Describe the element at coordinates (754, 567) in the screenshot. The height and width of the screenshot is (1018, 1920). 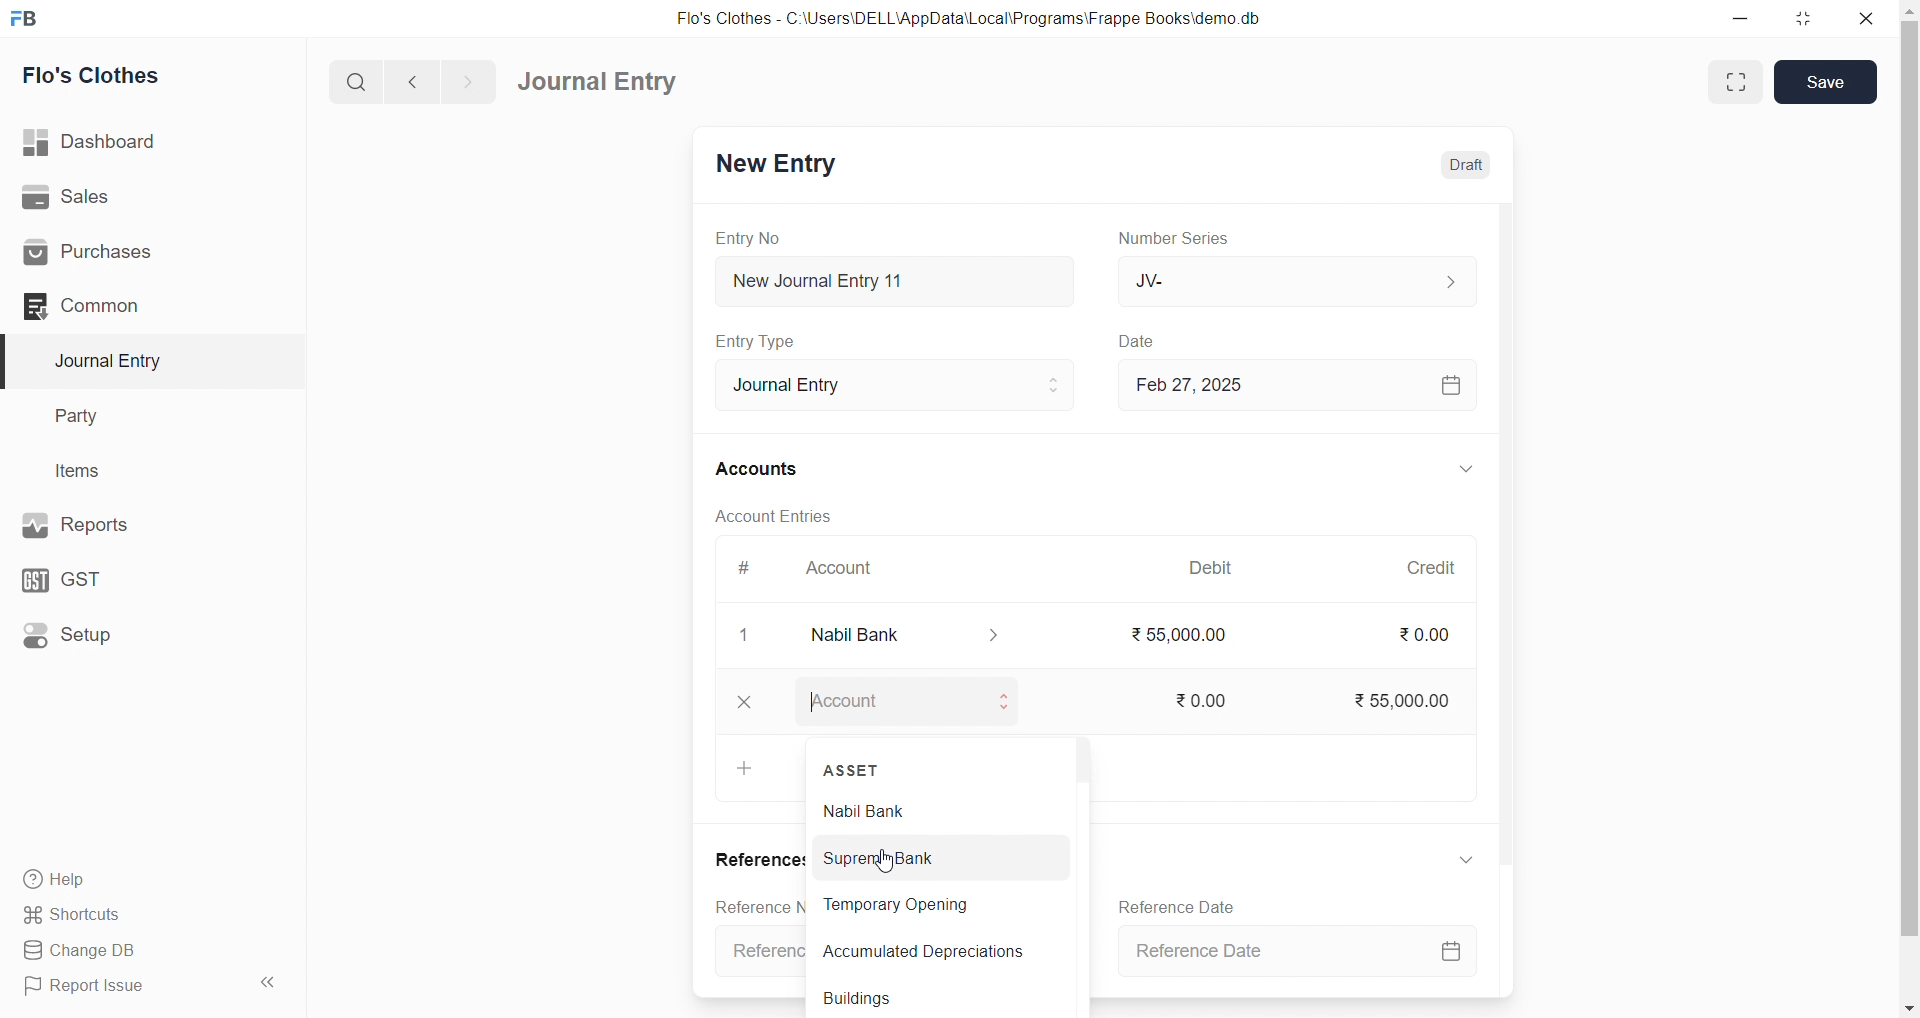
I see `#` at that location.